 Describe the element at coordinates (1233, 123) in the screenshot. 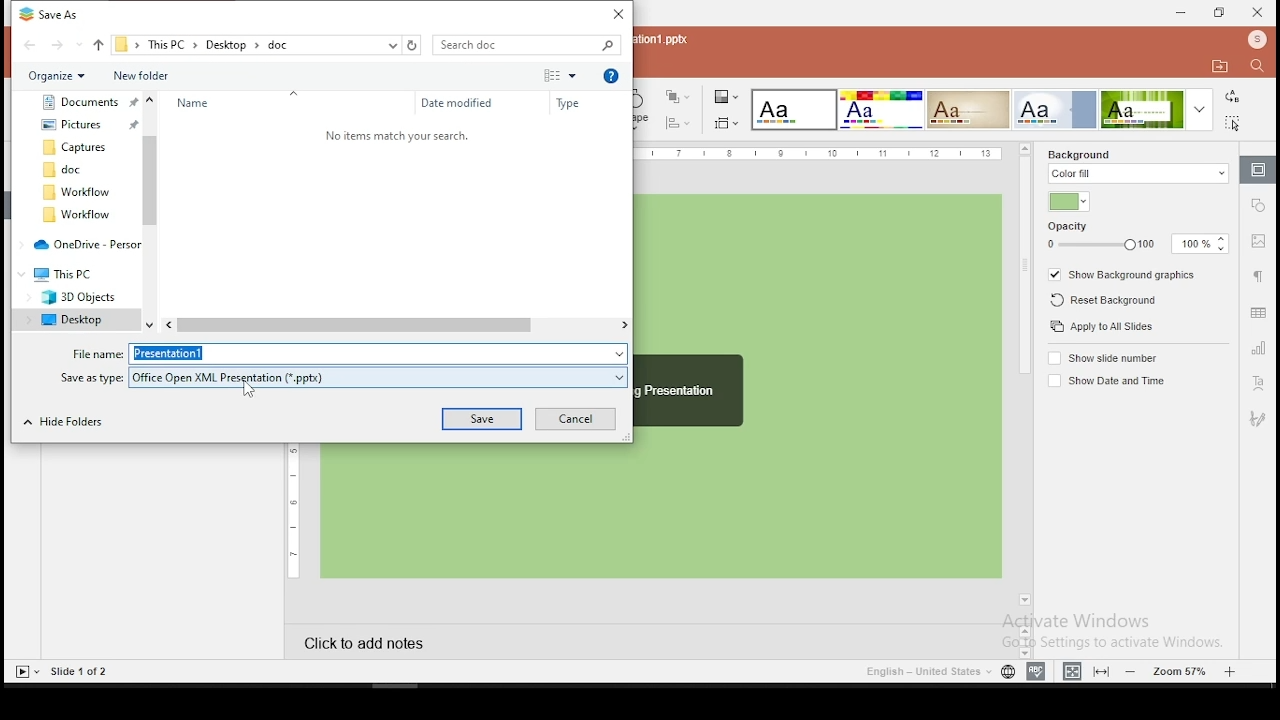

I see `select all` at that location.